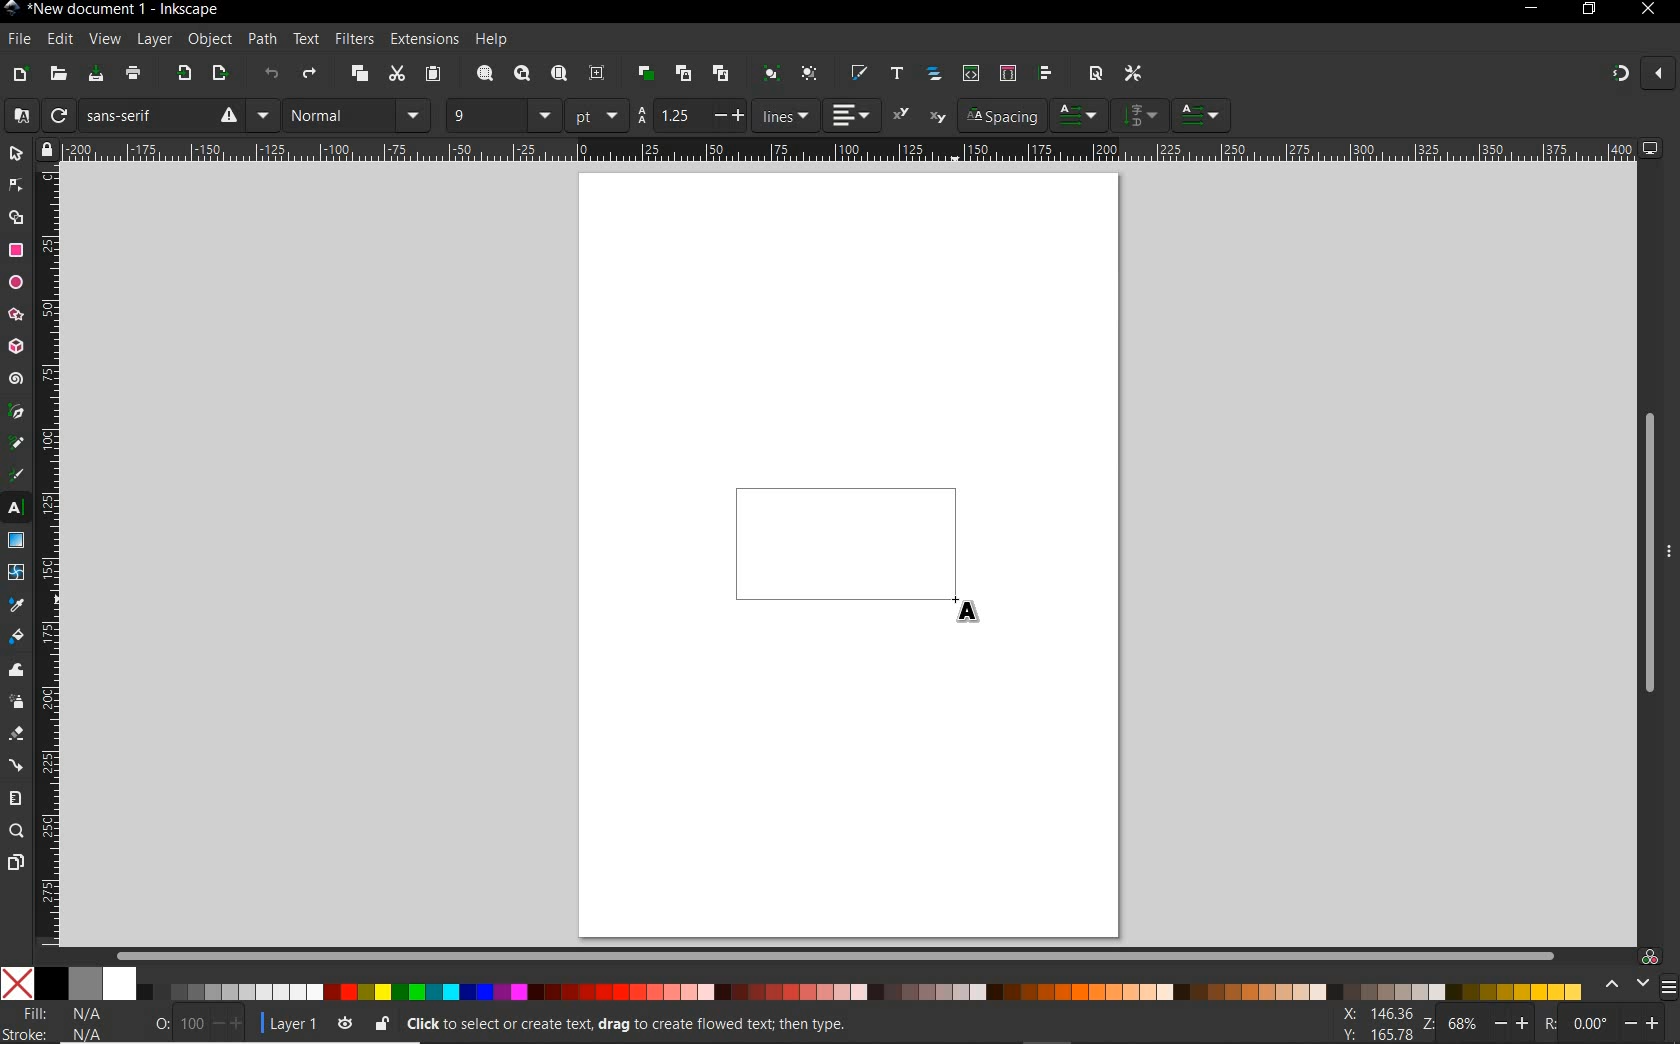  Describe the element at coordinates (16, 153) in the screenshot. I see `selector tool` at that location.